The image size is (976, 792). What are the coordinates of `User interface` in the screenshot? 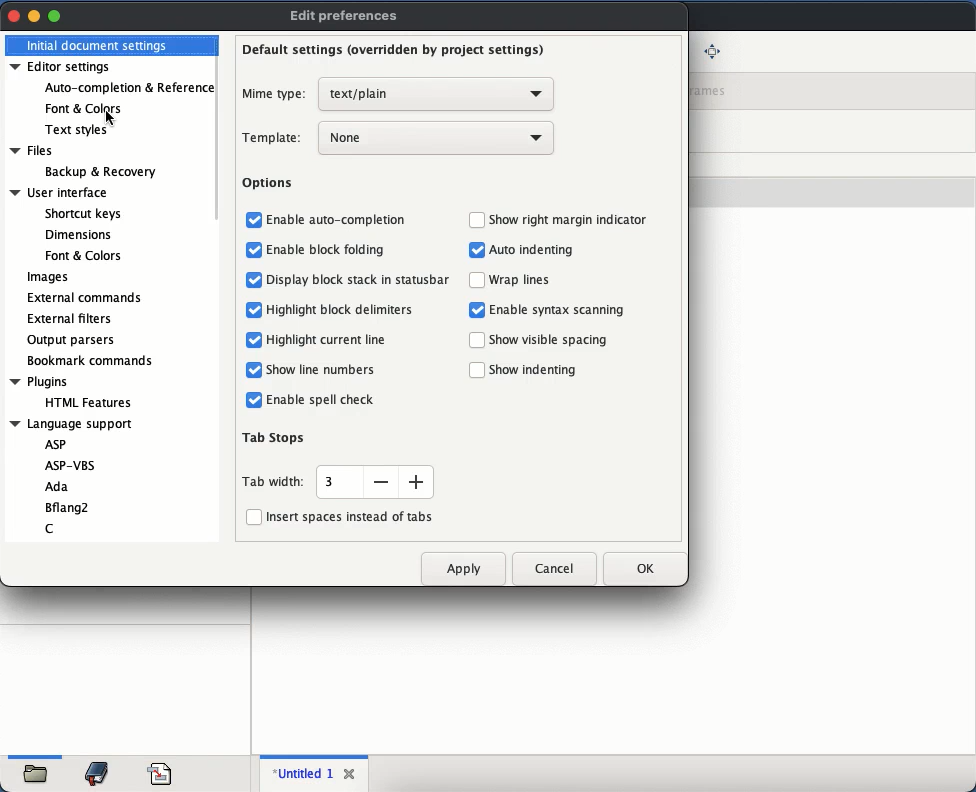 It's located at (58, 191).